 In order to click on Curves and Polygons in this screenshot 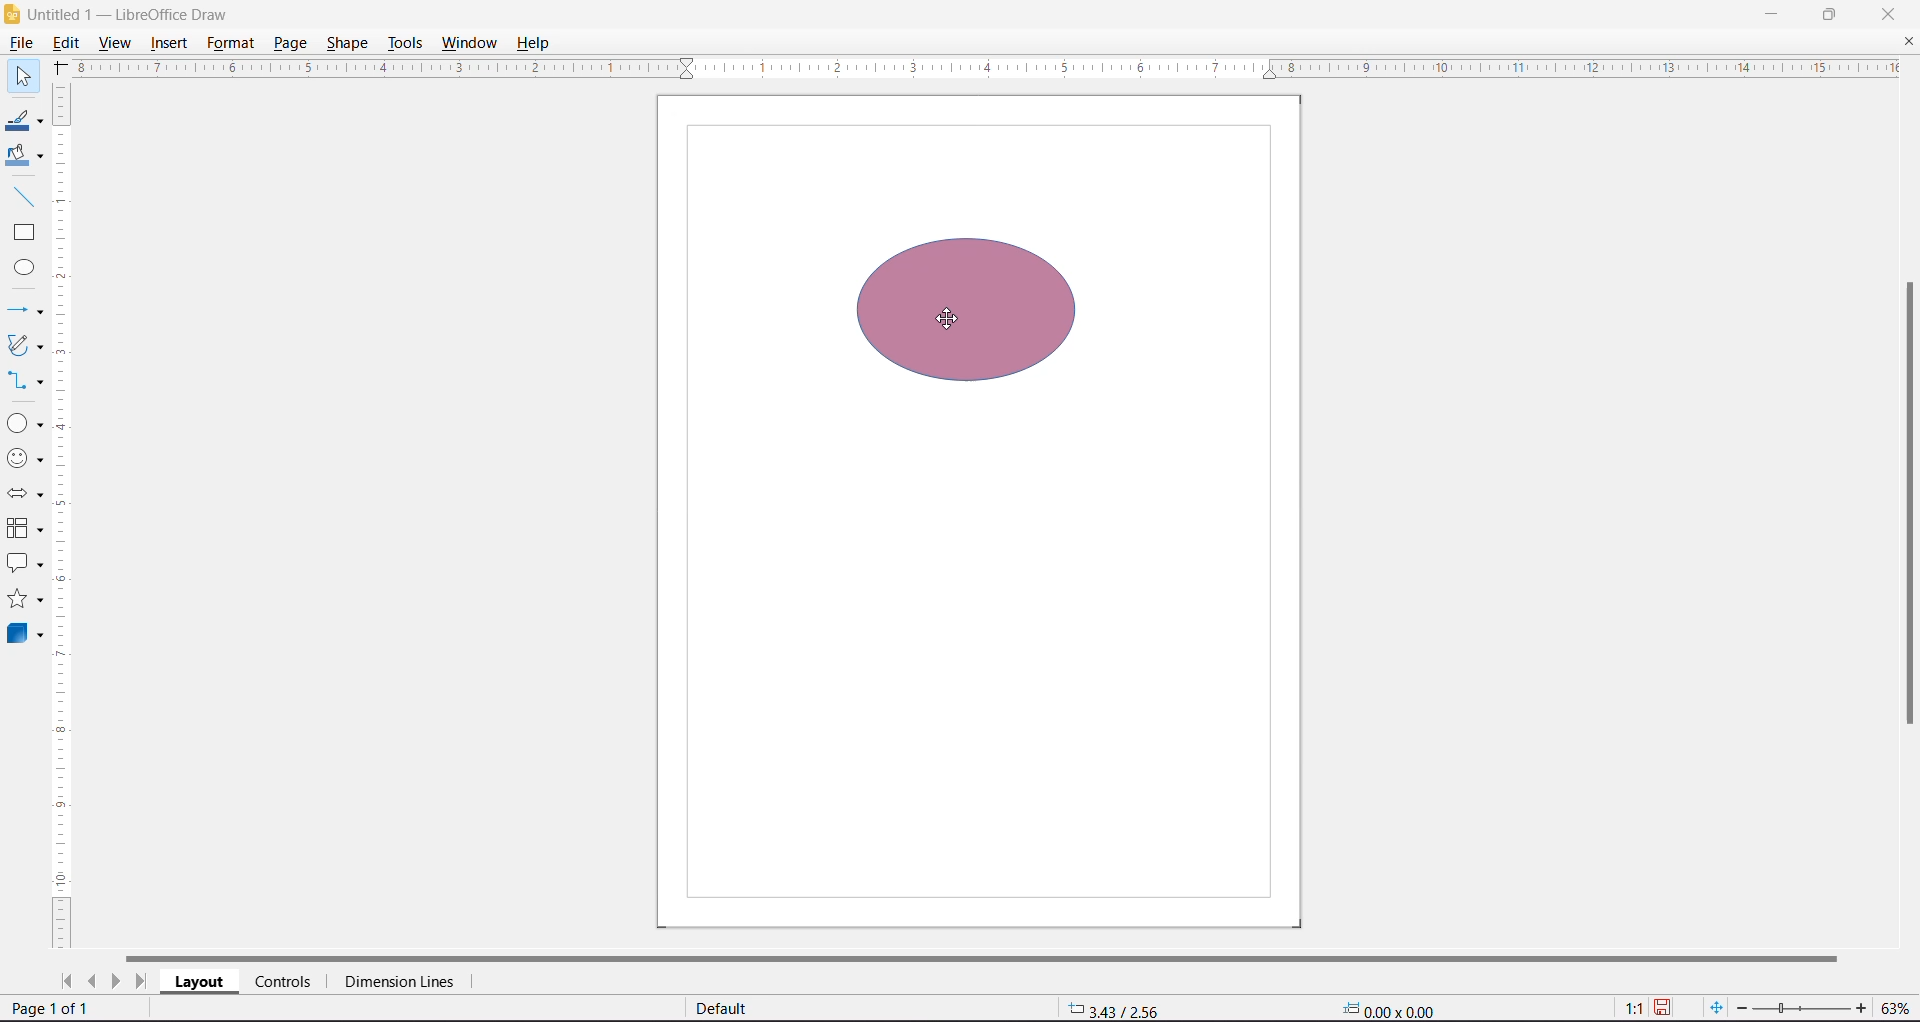, I will do `click(25, 346)`.